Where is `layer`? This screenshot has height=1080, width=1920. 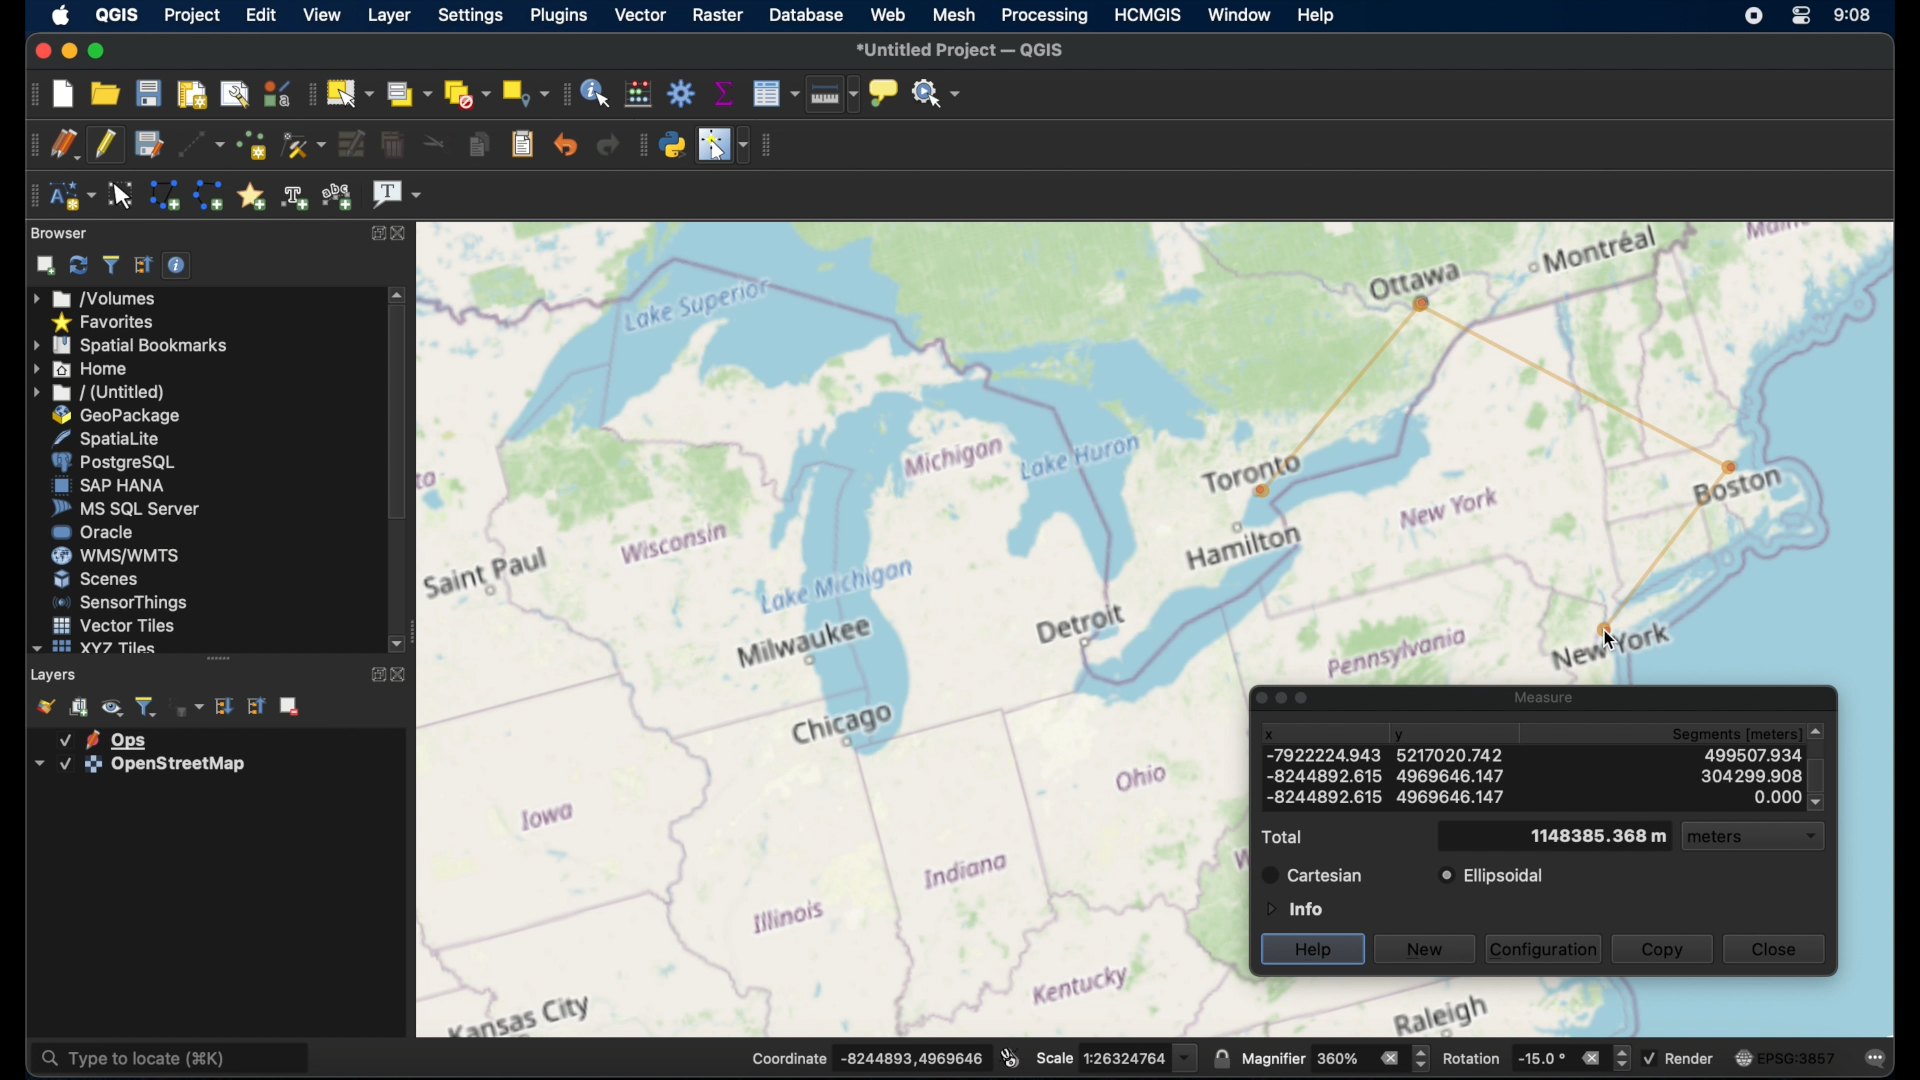
layer is located at coordinates (386, 15).